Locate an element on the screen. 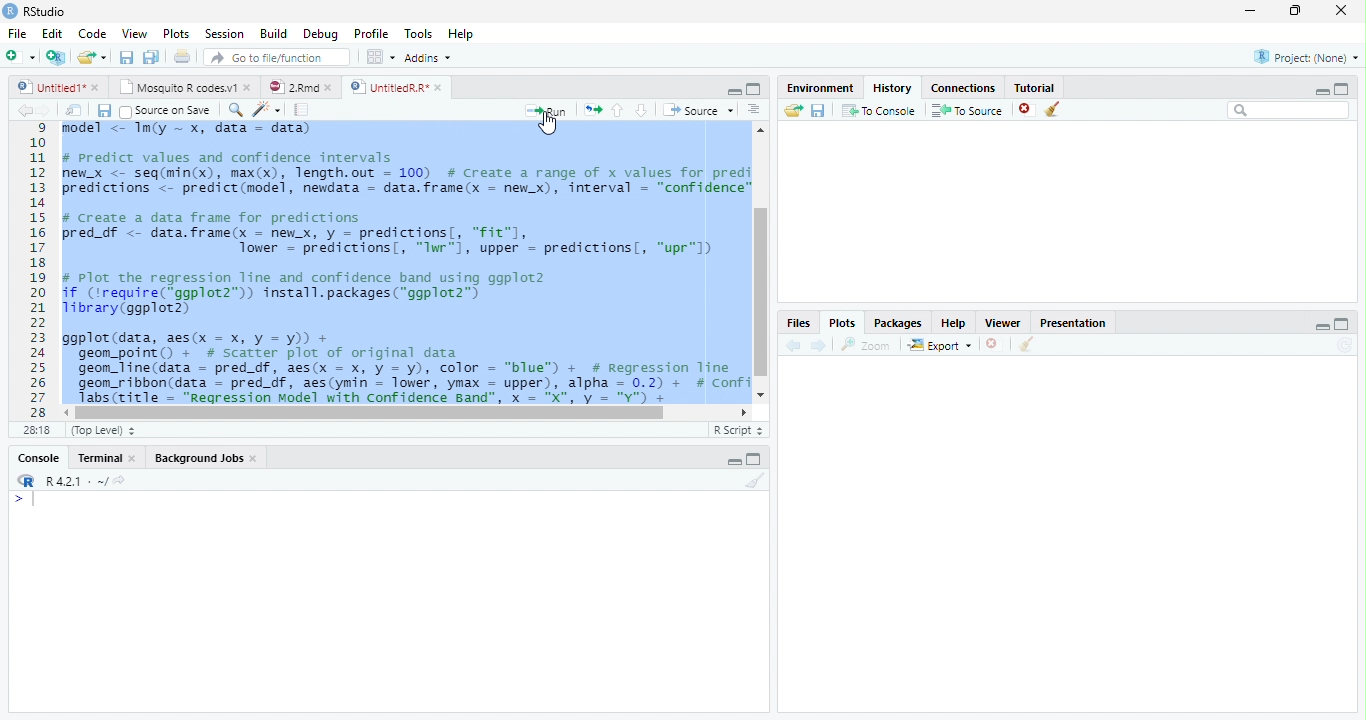 The width and height of the screenshot is (1366, 720). Minimize is located at coordinates (1252, 10).